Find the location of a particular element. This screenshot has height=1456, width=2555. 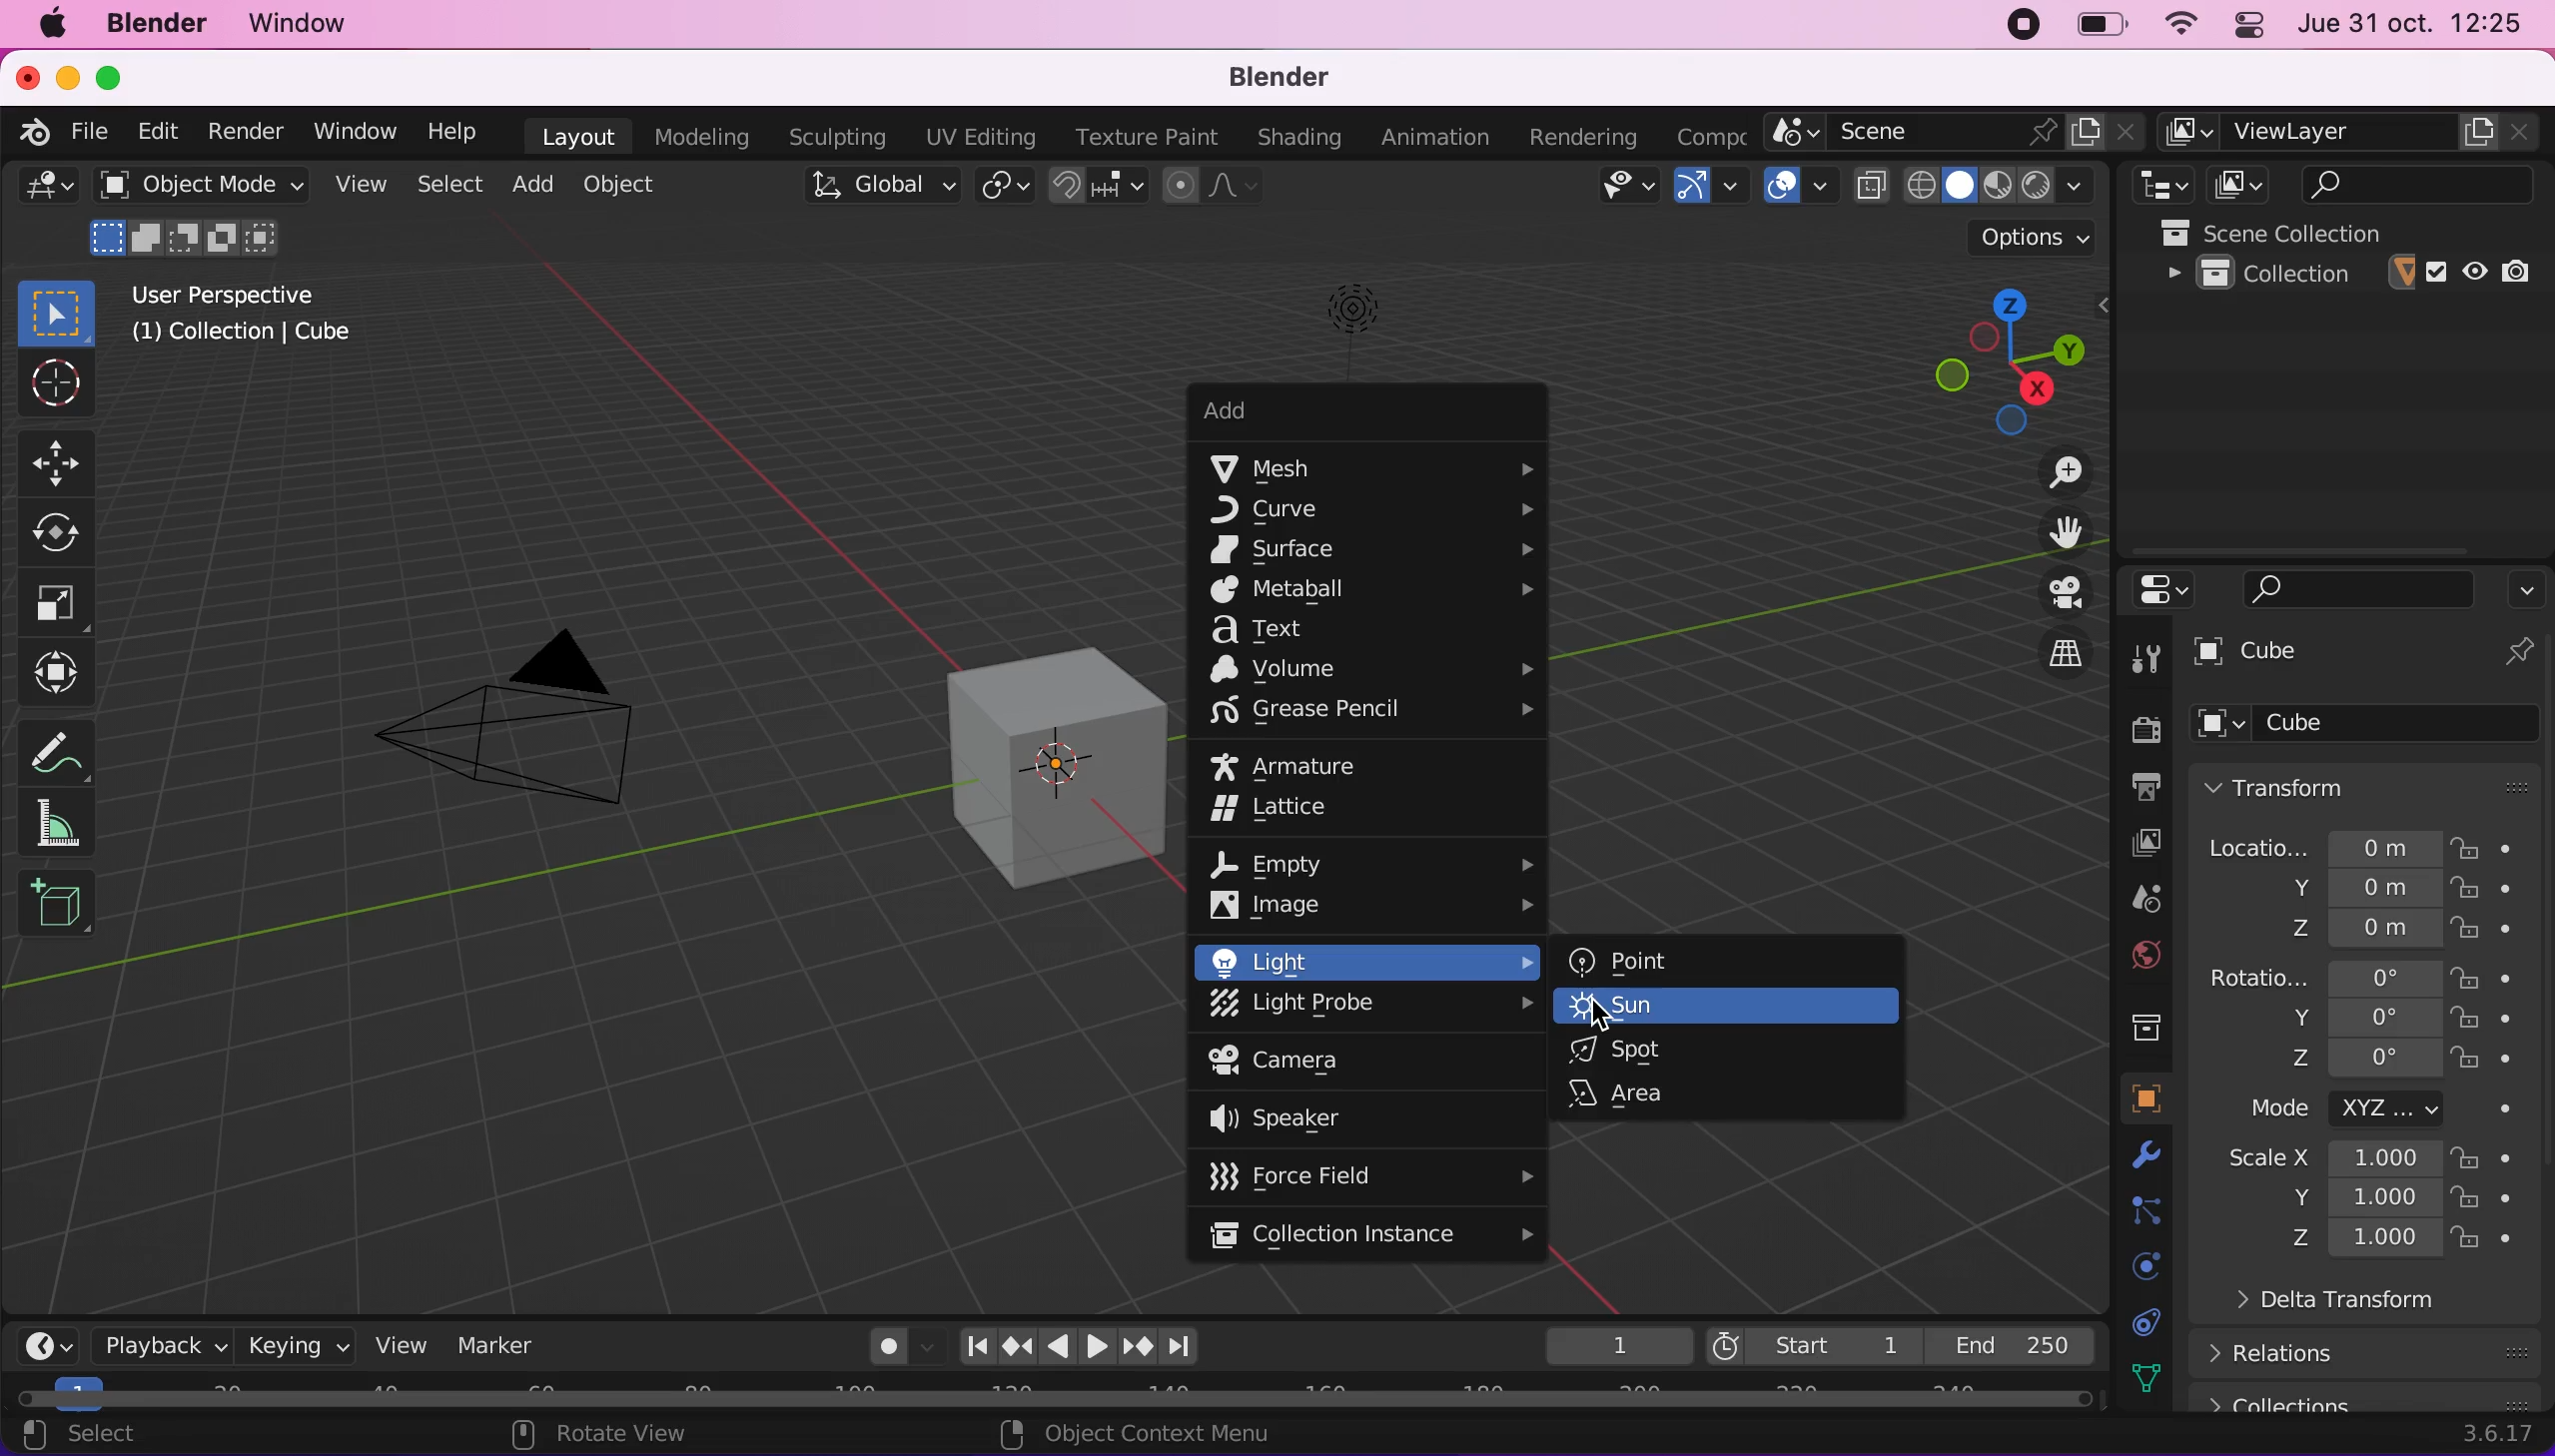

file is located at coordinates (96, 132).